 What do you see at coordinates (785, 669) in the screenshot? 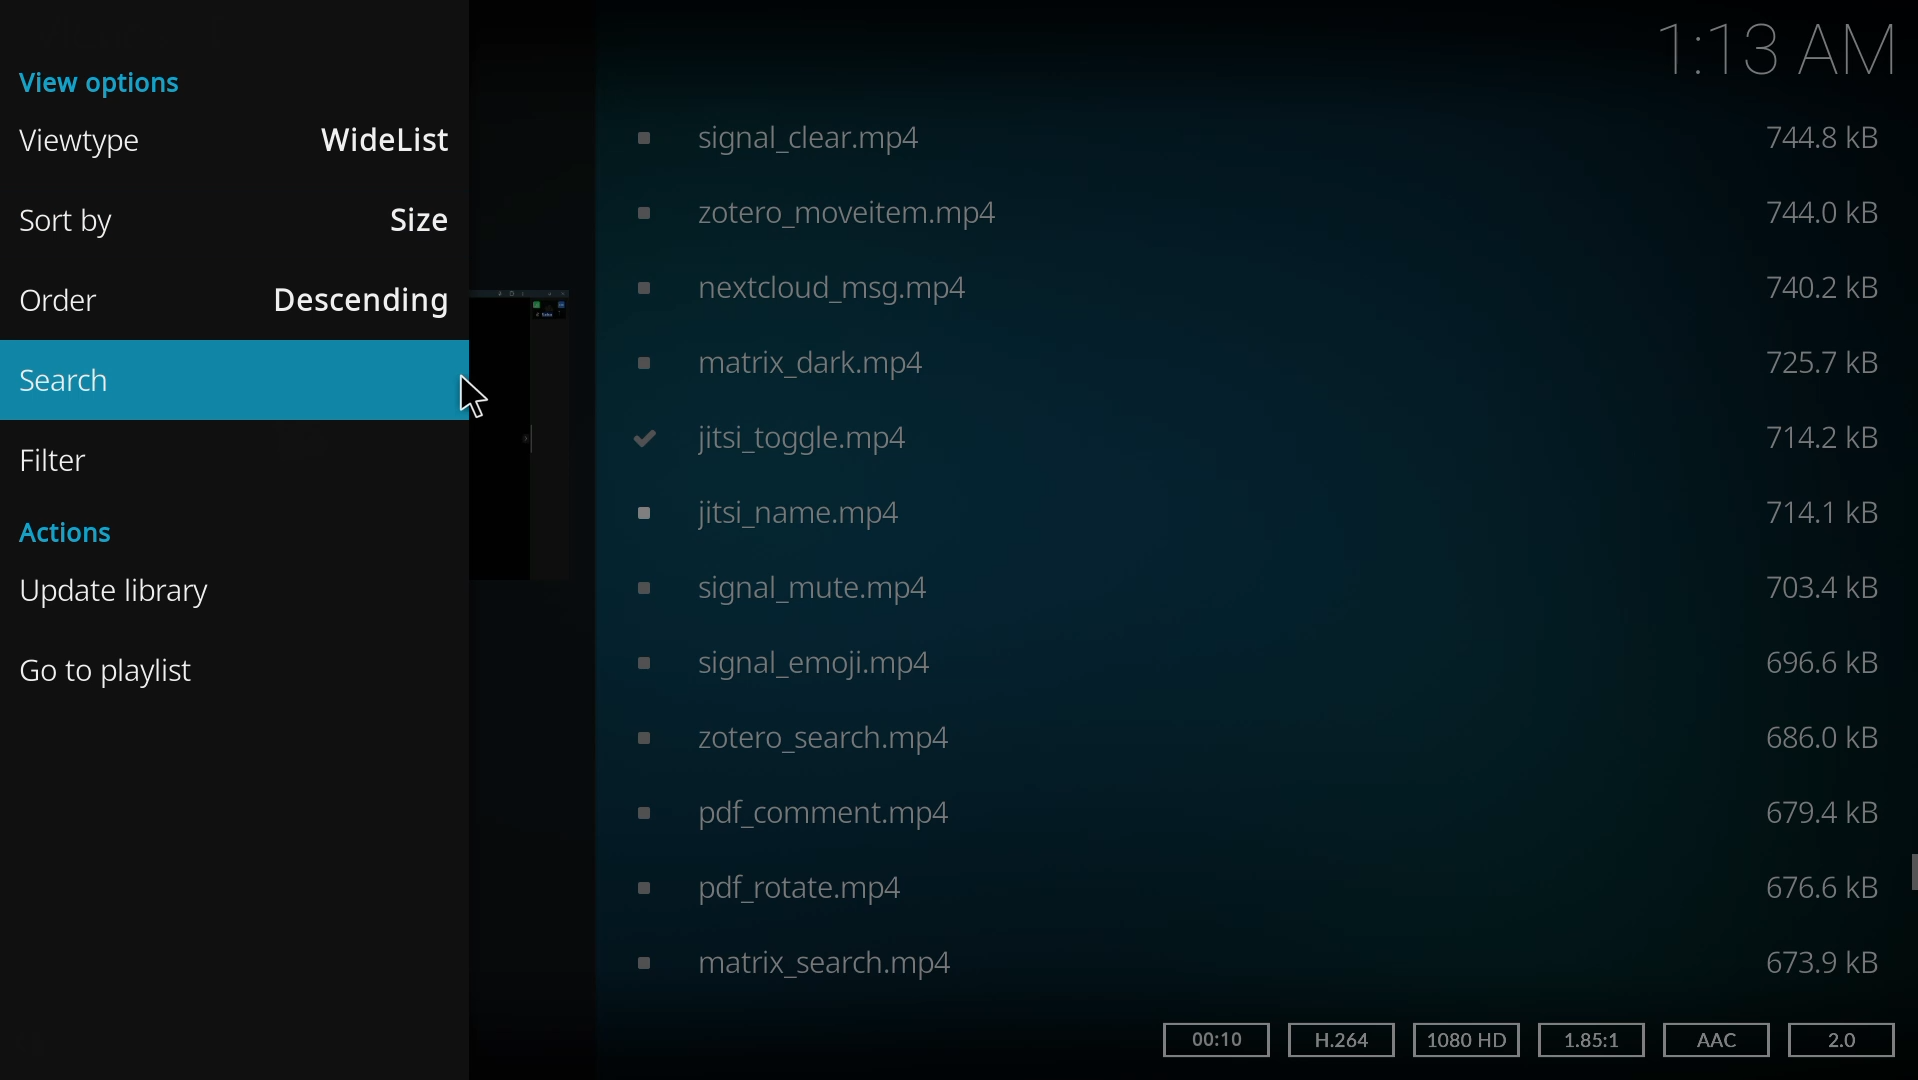
I see `video` at bounding box center [785, 669].